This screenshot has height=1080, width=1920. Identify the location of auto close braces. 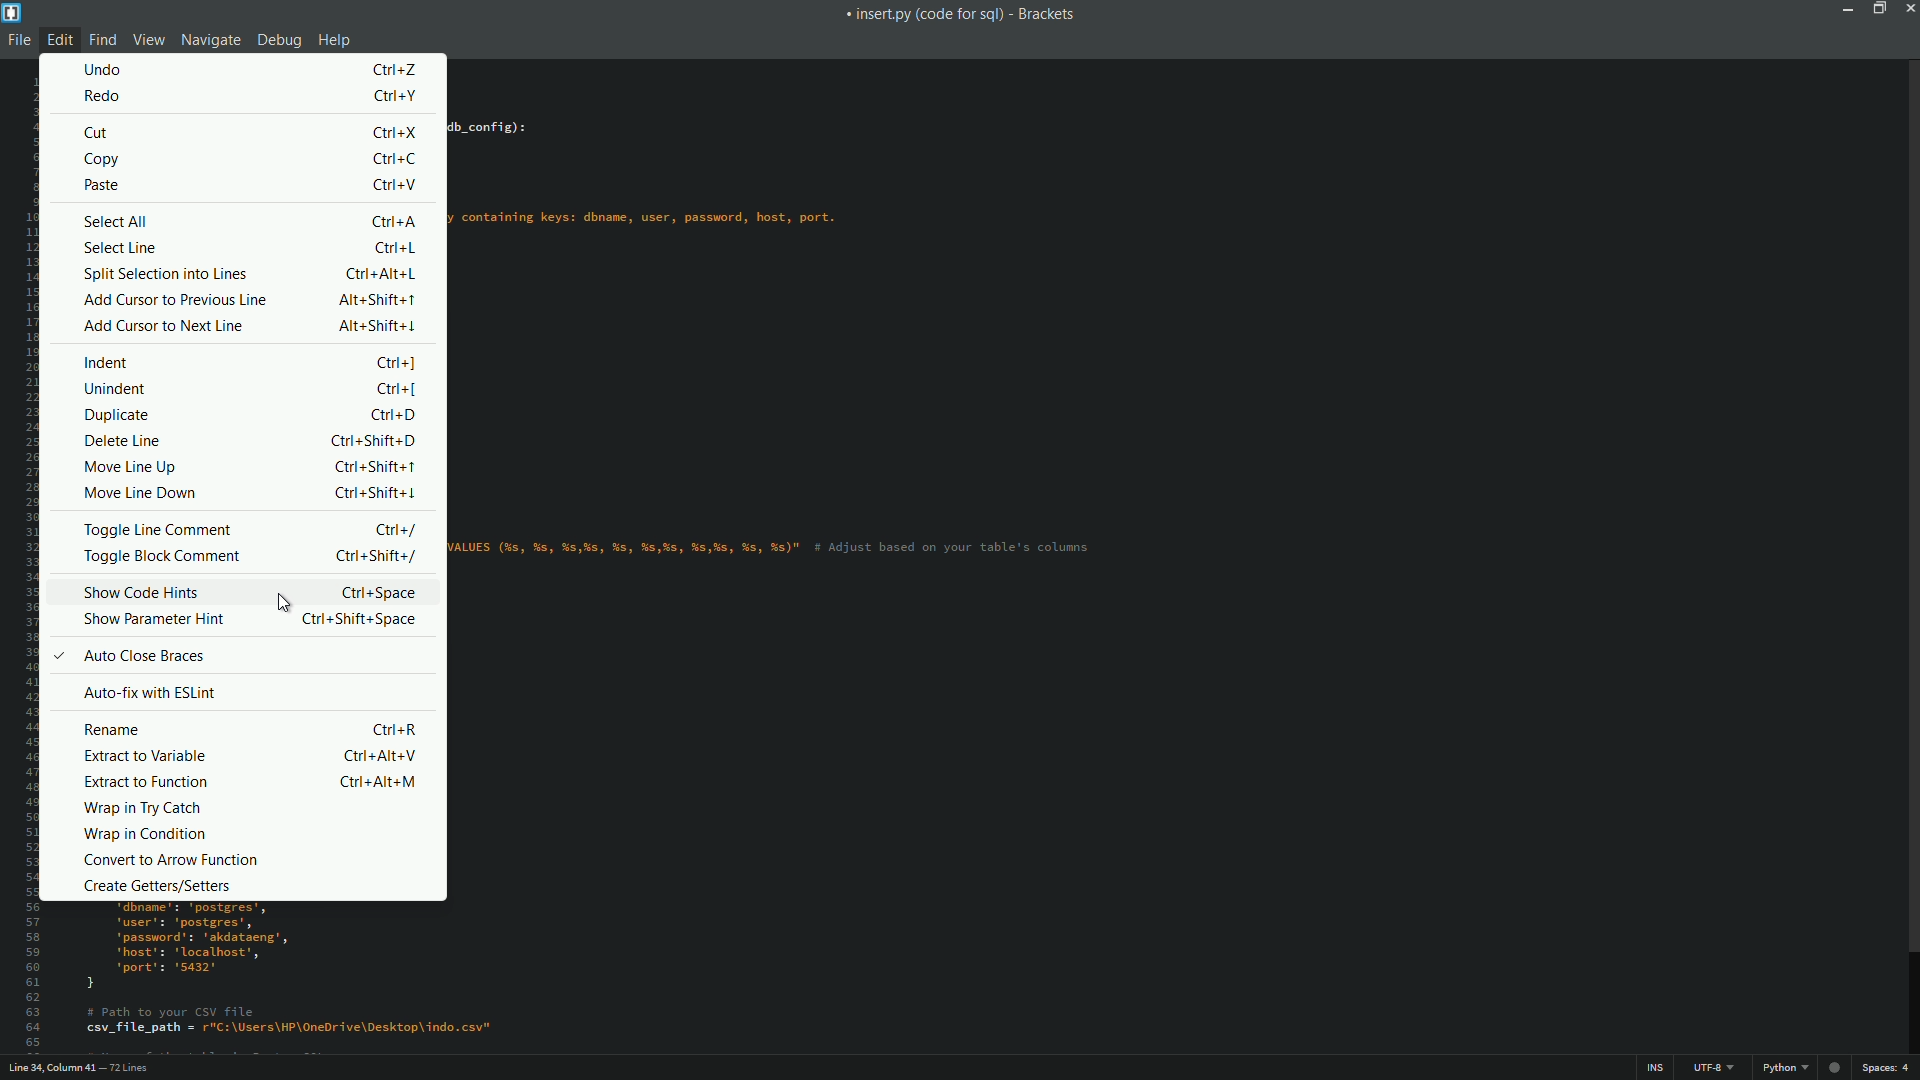
(130, 656).